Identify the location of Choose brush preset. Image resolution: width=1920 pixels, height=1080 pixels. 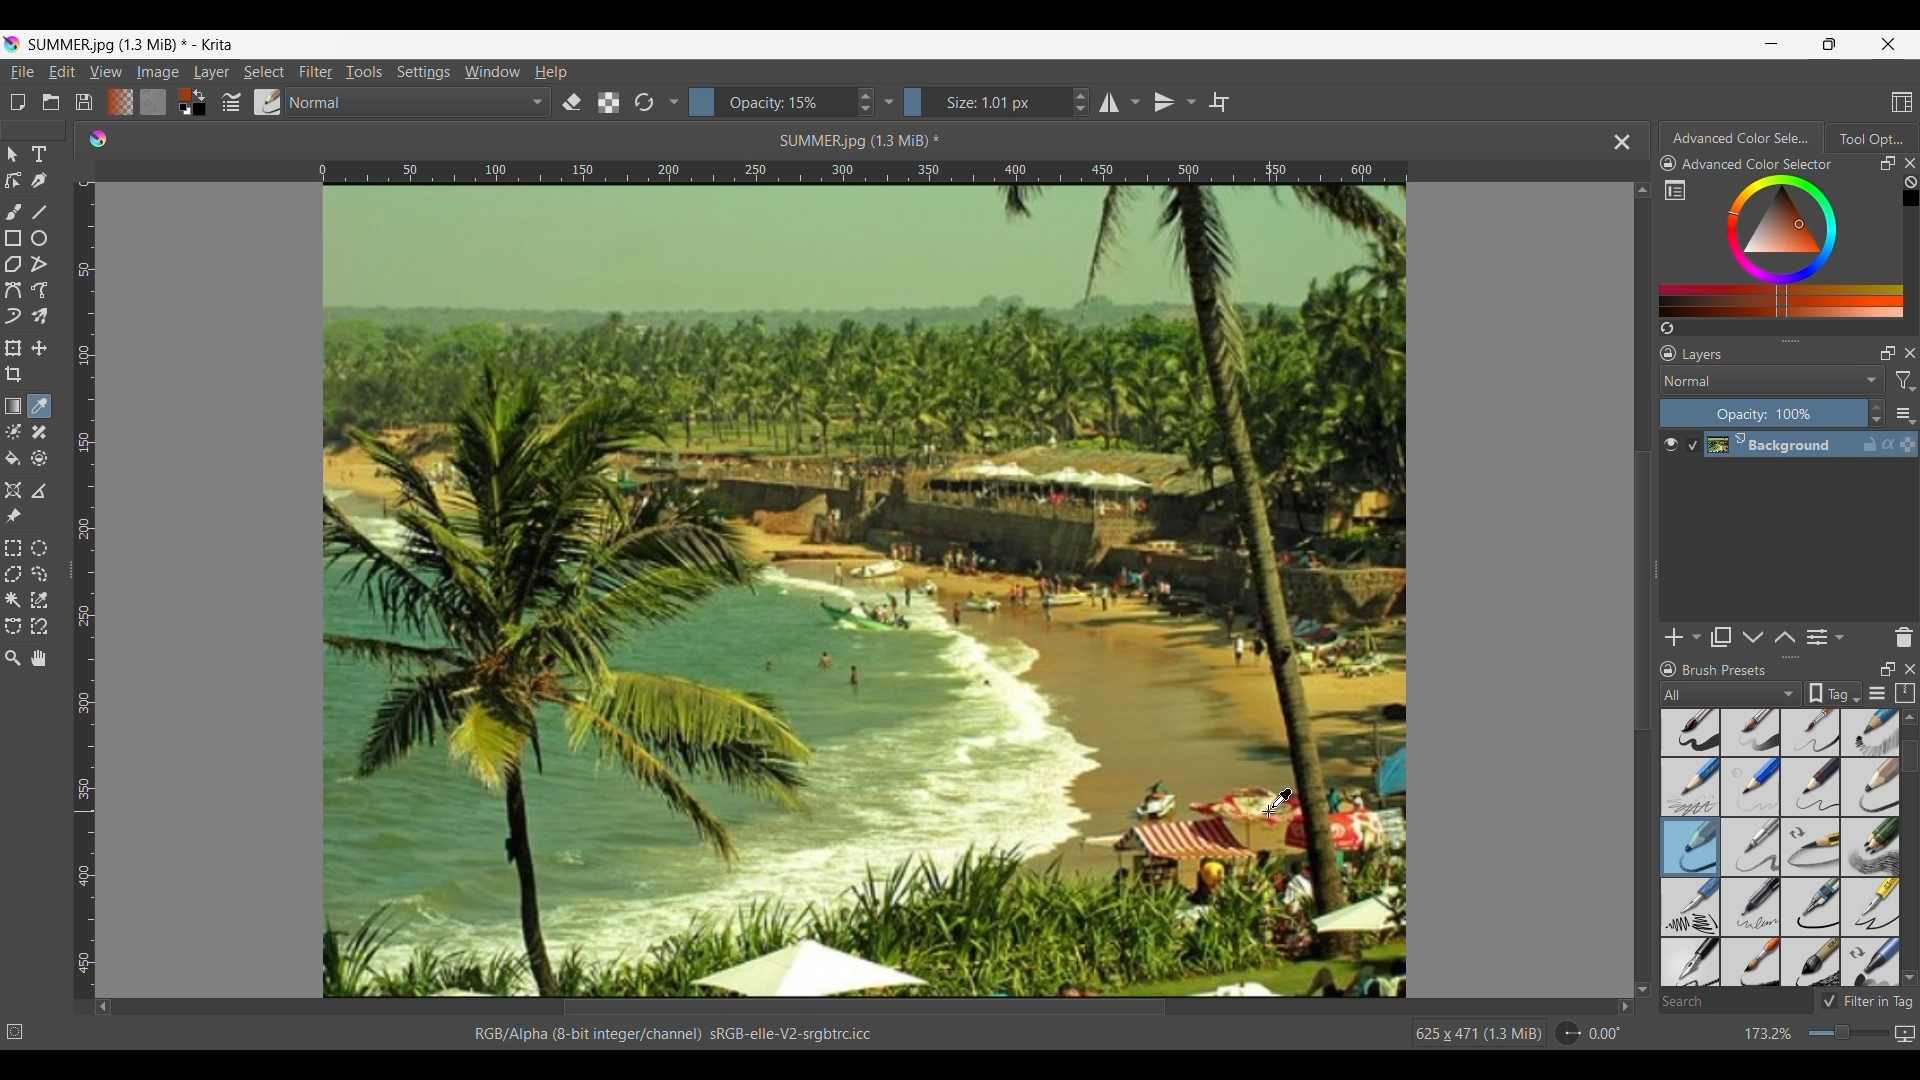
(268, 102).